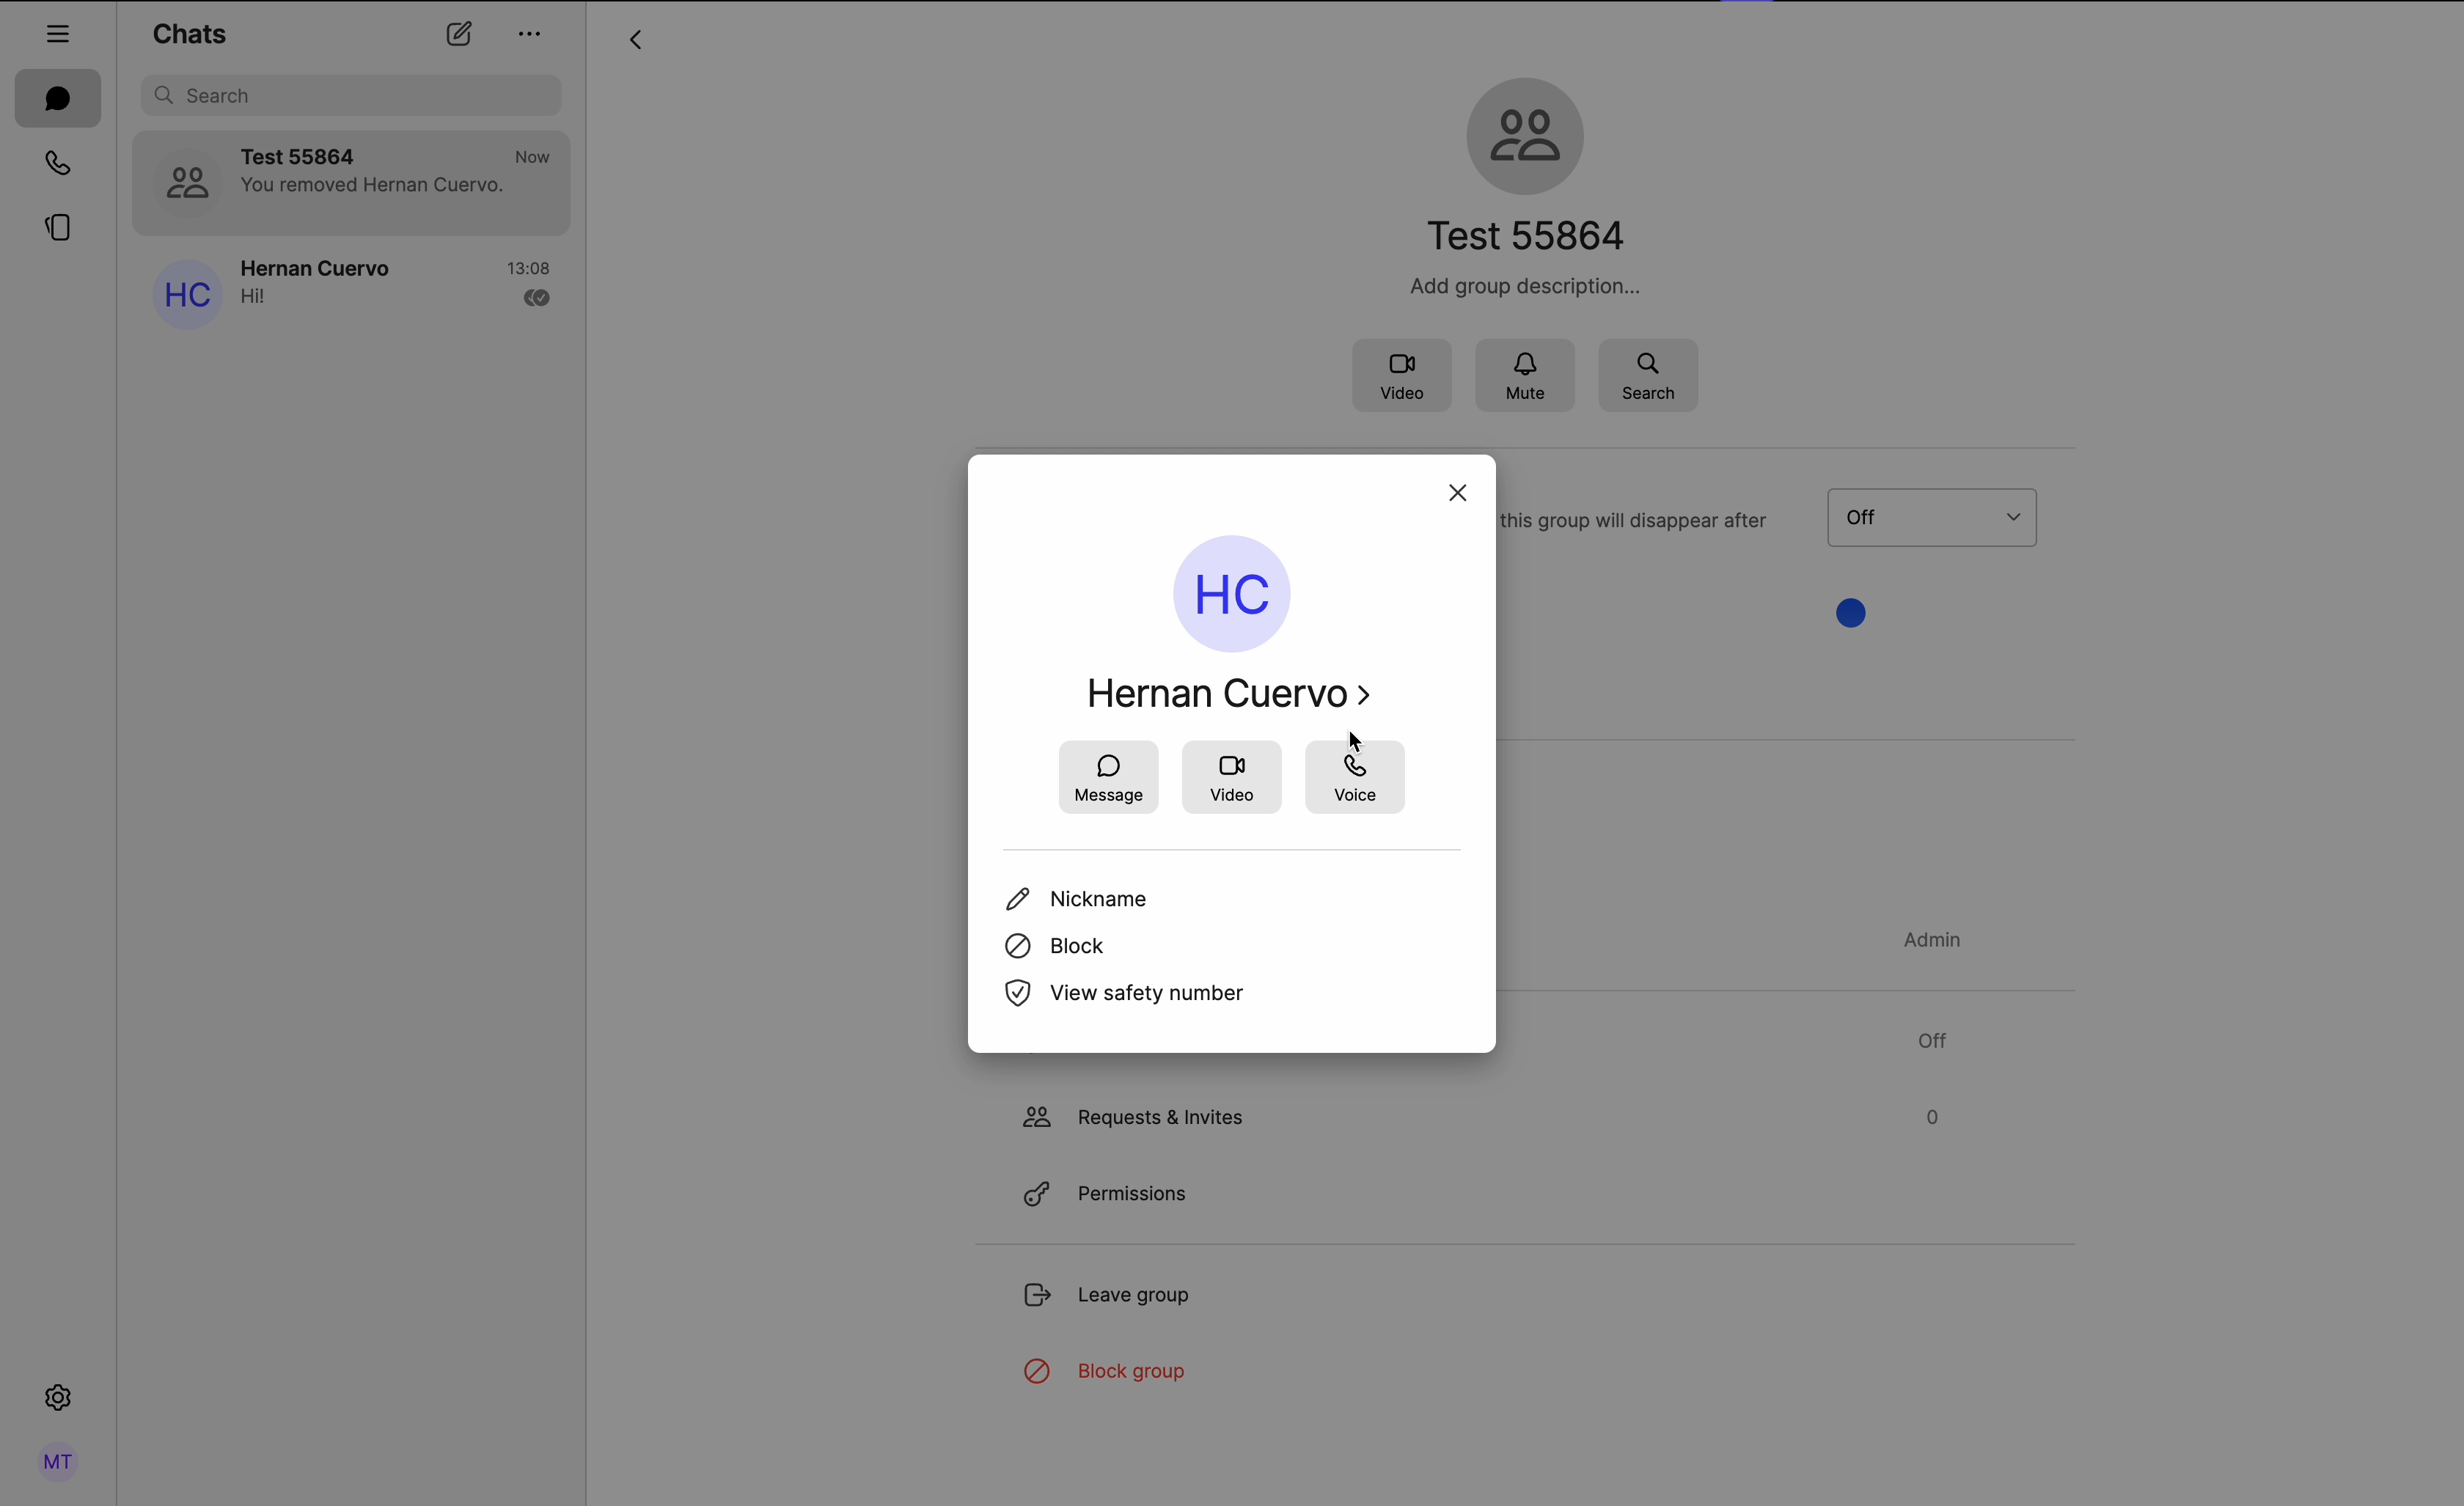  What do you see at coordinates (58, 1402) in the screenshot?
I see `settings` at bounding box center [58, 1402].